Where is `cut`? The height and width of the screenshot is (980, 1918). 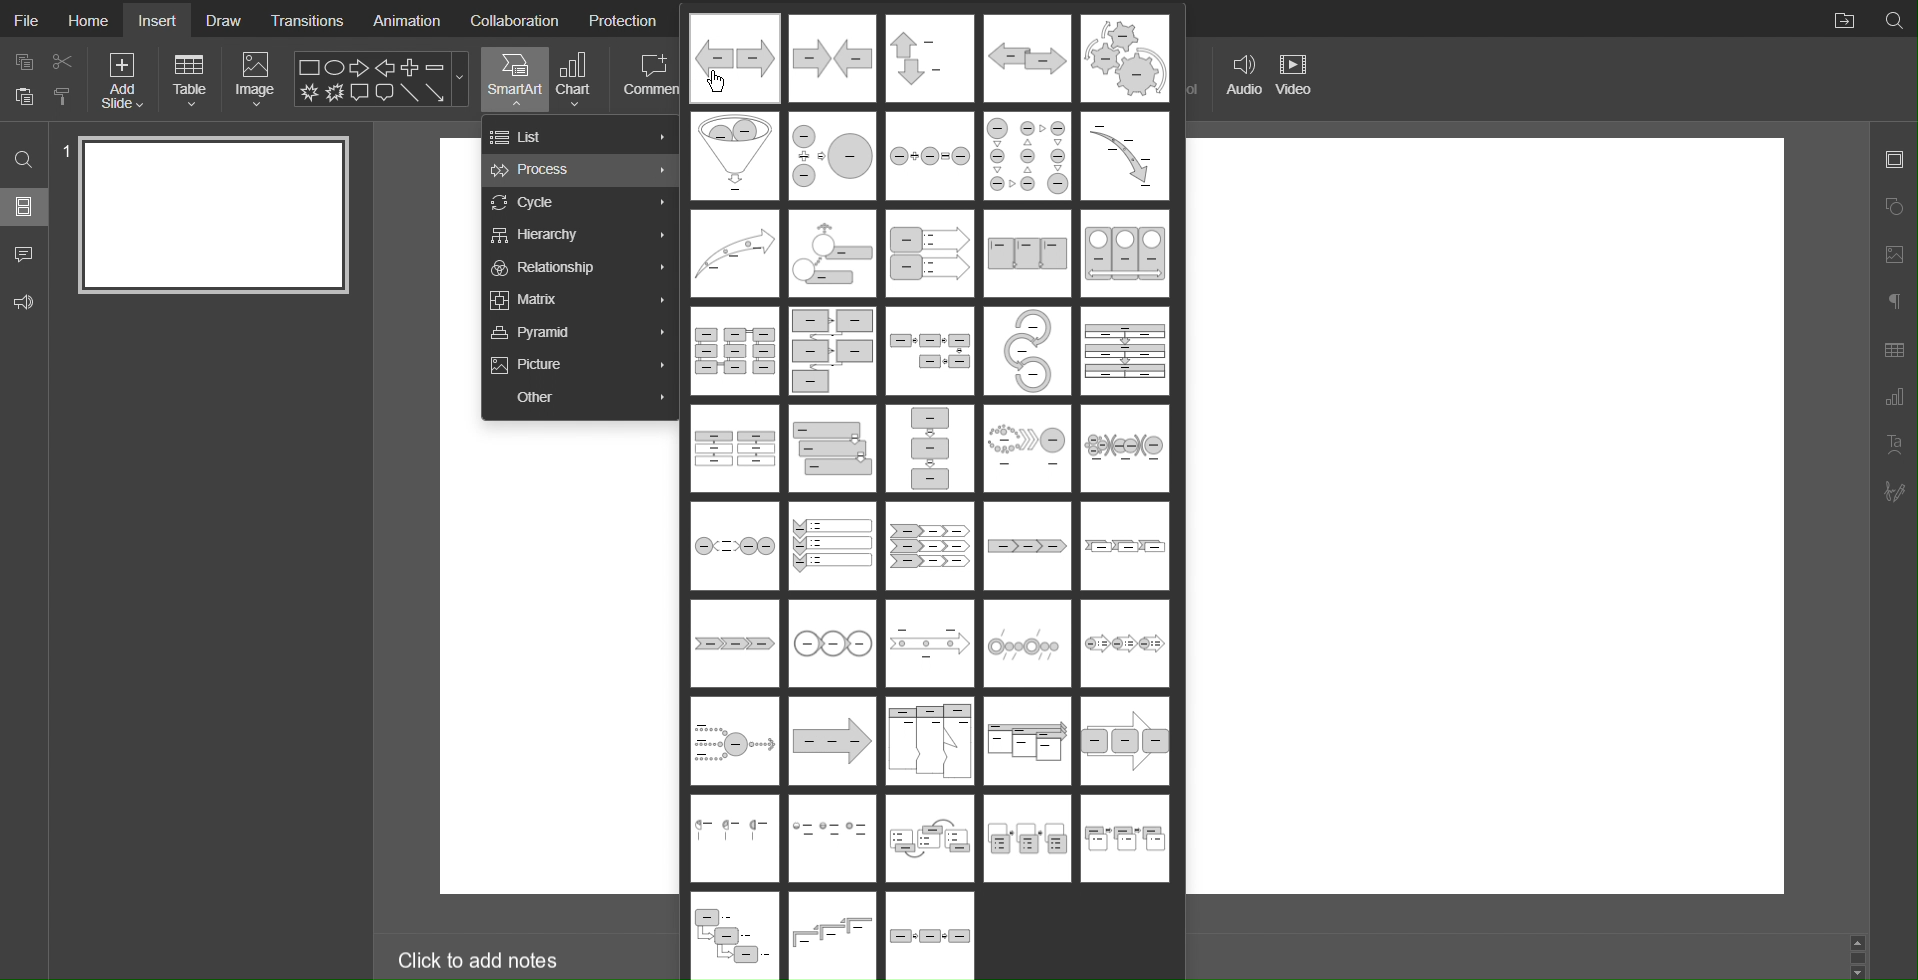 cut is located at coordinates (64, 60).